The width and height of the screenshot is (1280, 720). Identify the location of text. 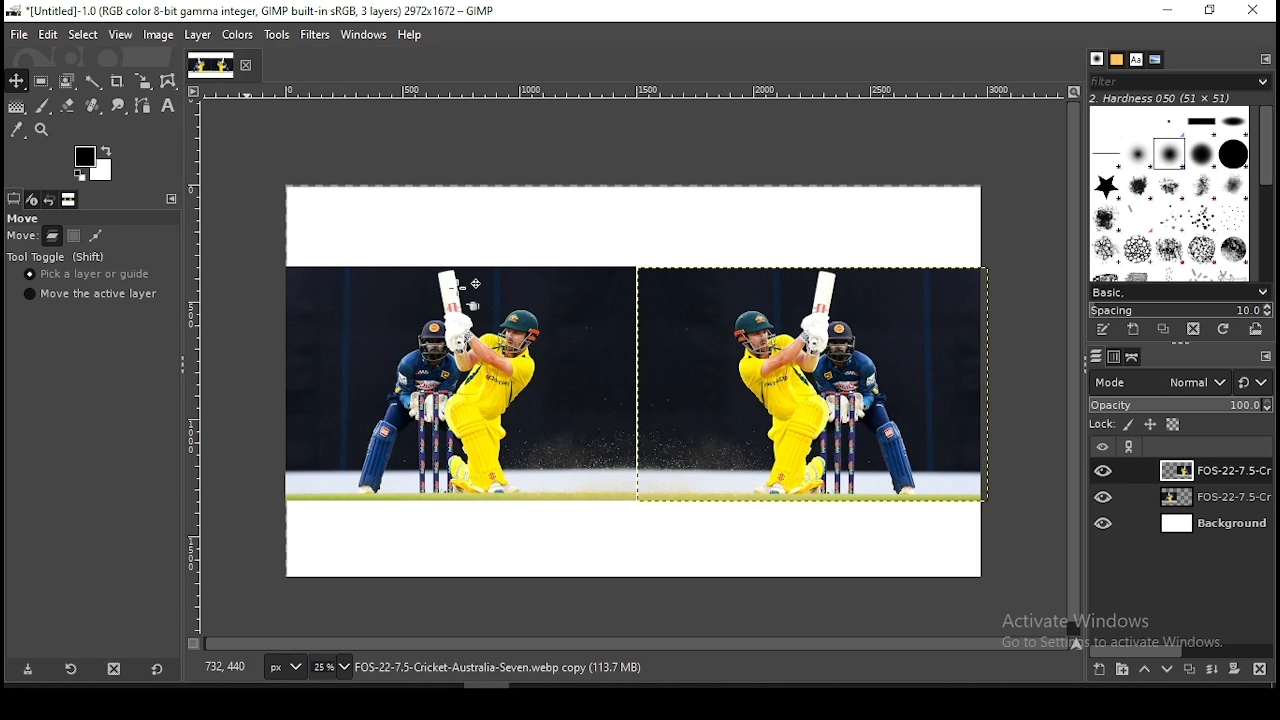
(498, 668).